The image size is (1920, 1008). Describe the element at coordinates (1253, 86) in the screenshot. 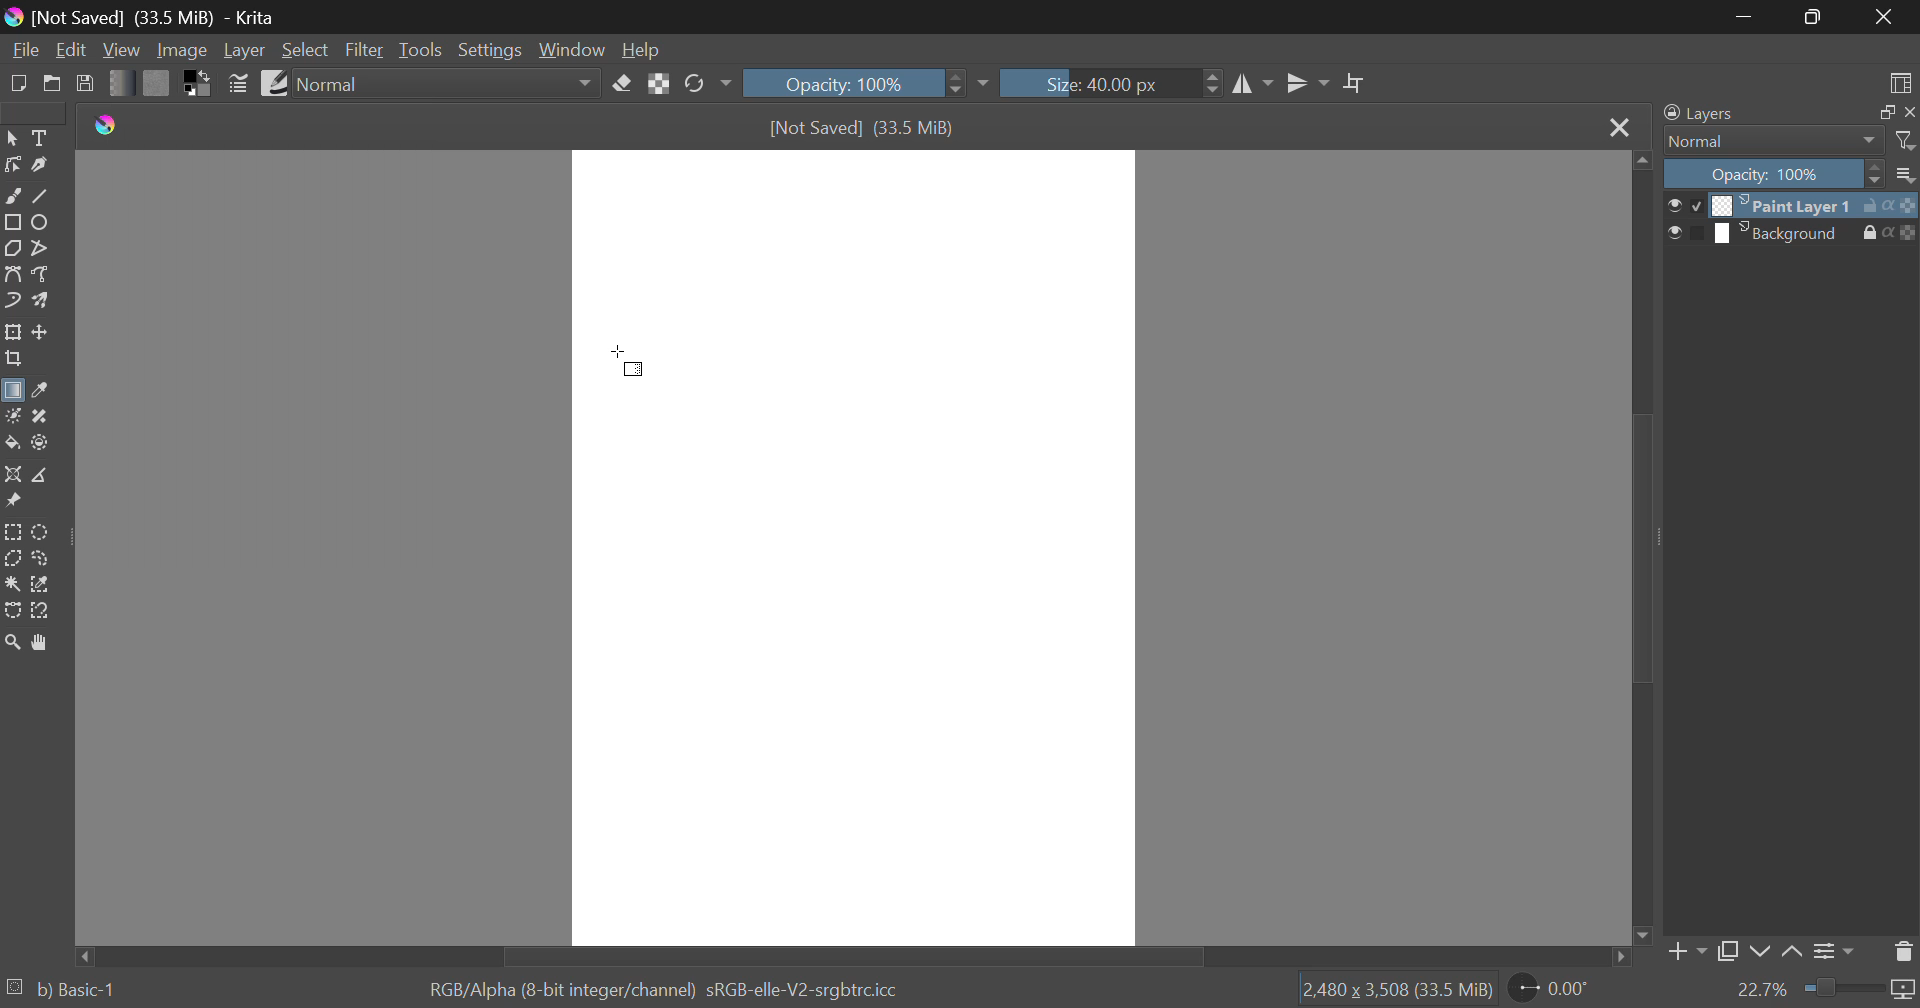

I see `Vertical Mirror Flip` at that location.